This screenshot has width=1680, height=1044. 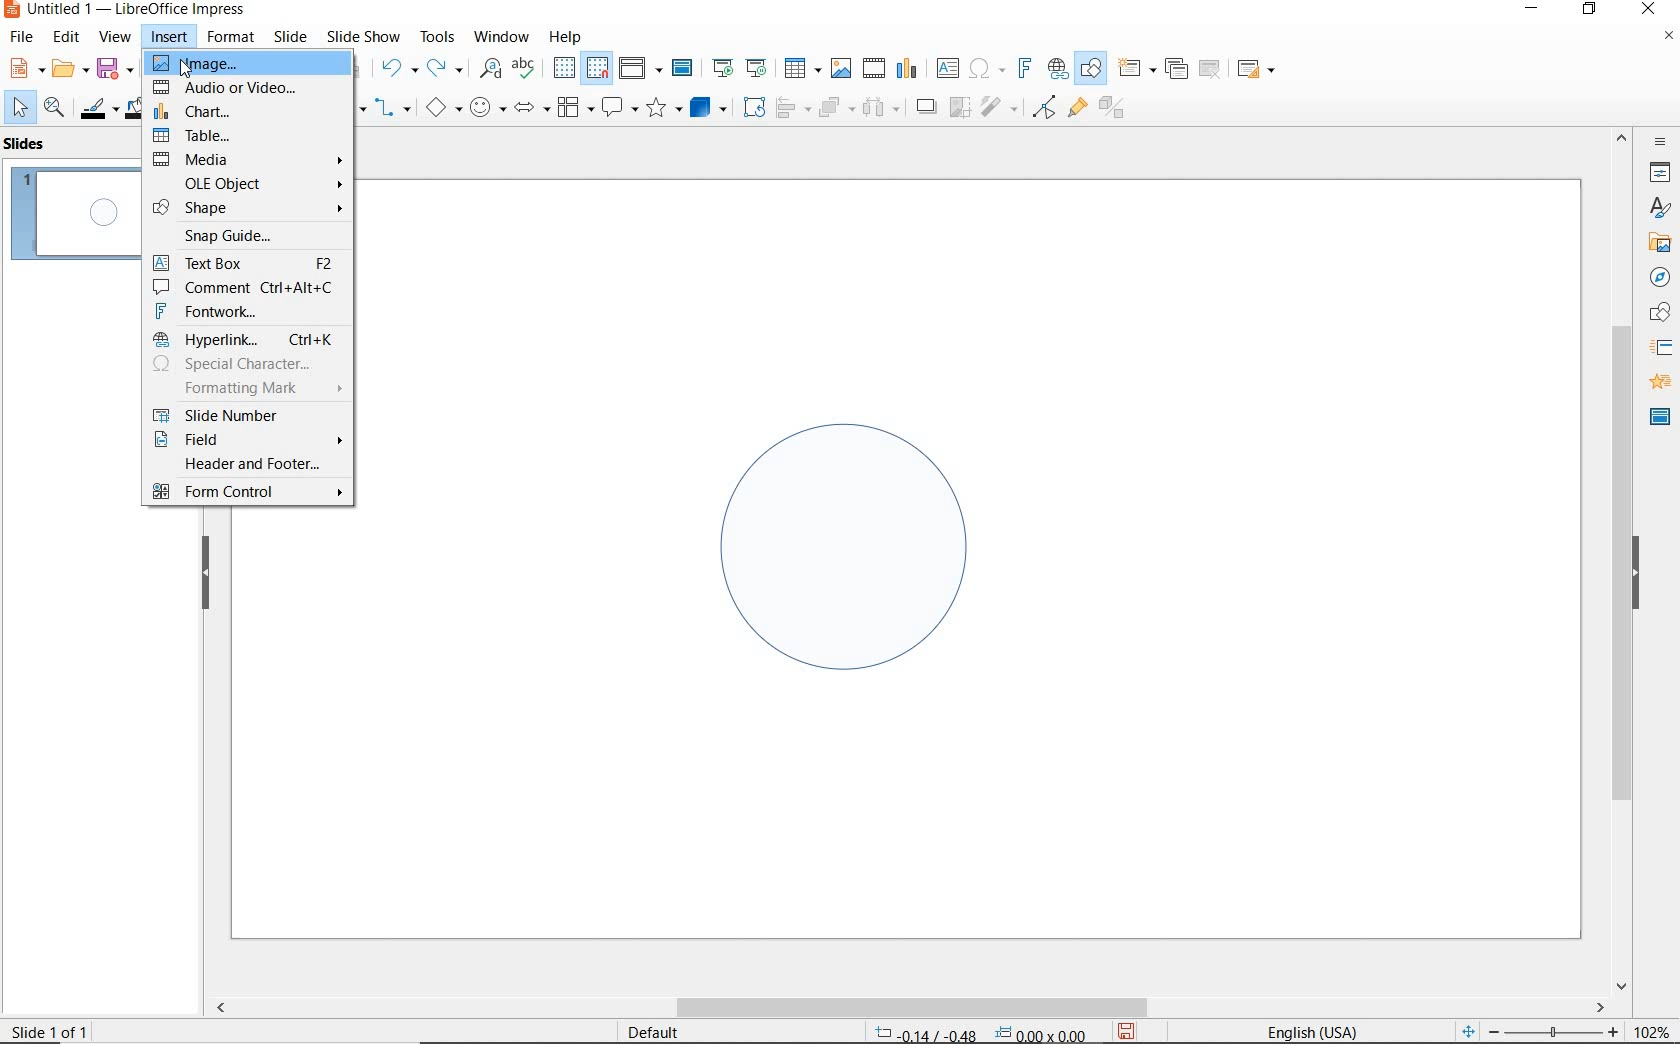 What do you see at coordinates (1660, 209) in the screenshot?
I see `styles` at bounding box center [1660, 209].